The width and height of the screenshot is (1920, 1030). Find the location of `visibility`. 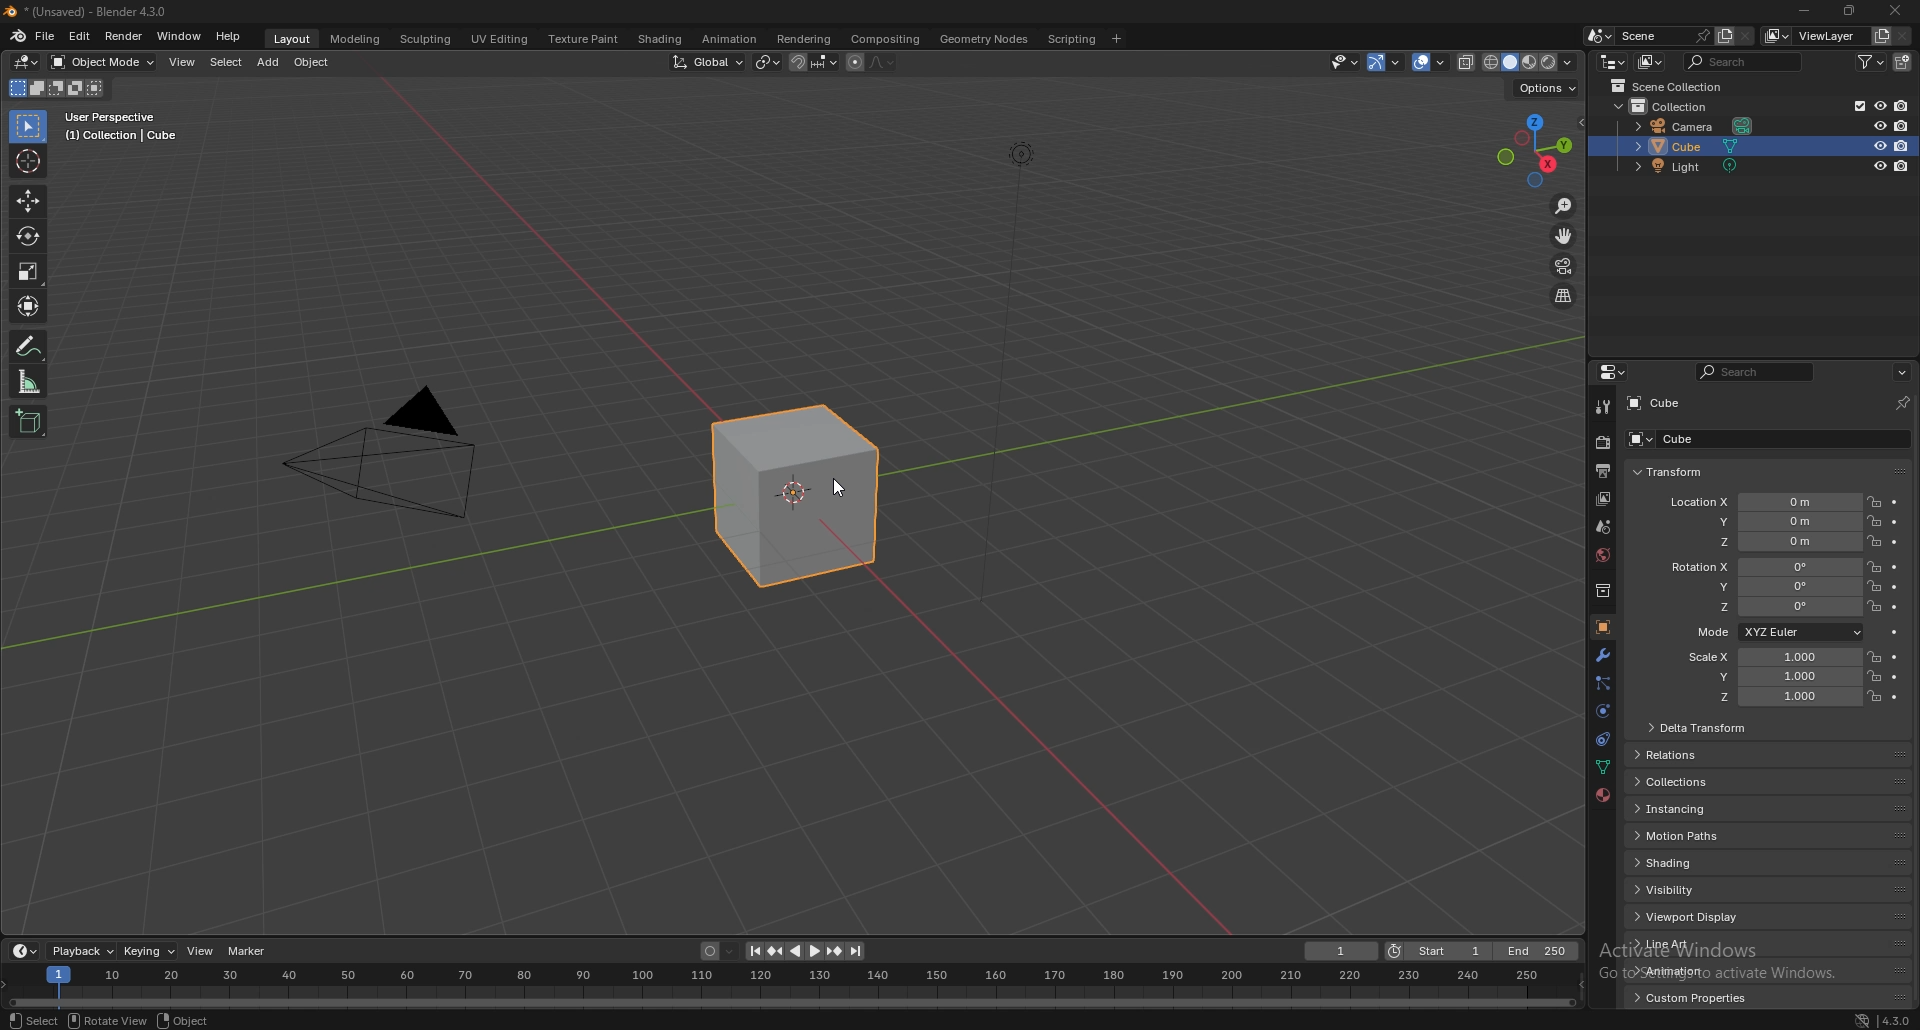

visibility is located at coordinates (1695, 890).